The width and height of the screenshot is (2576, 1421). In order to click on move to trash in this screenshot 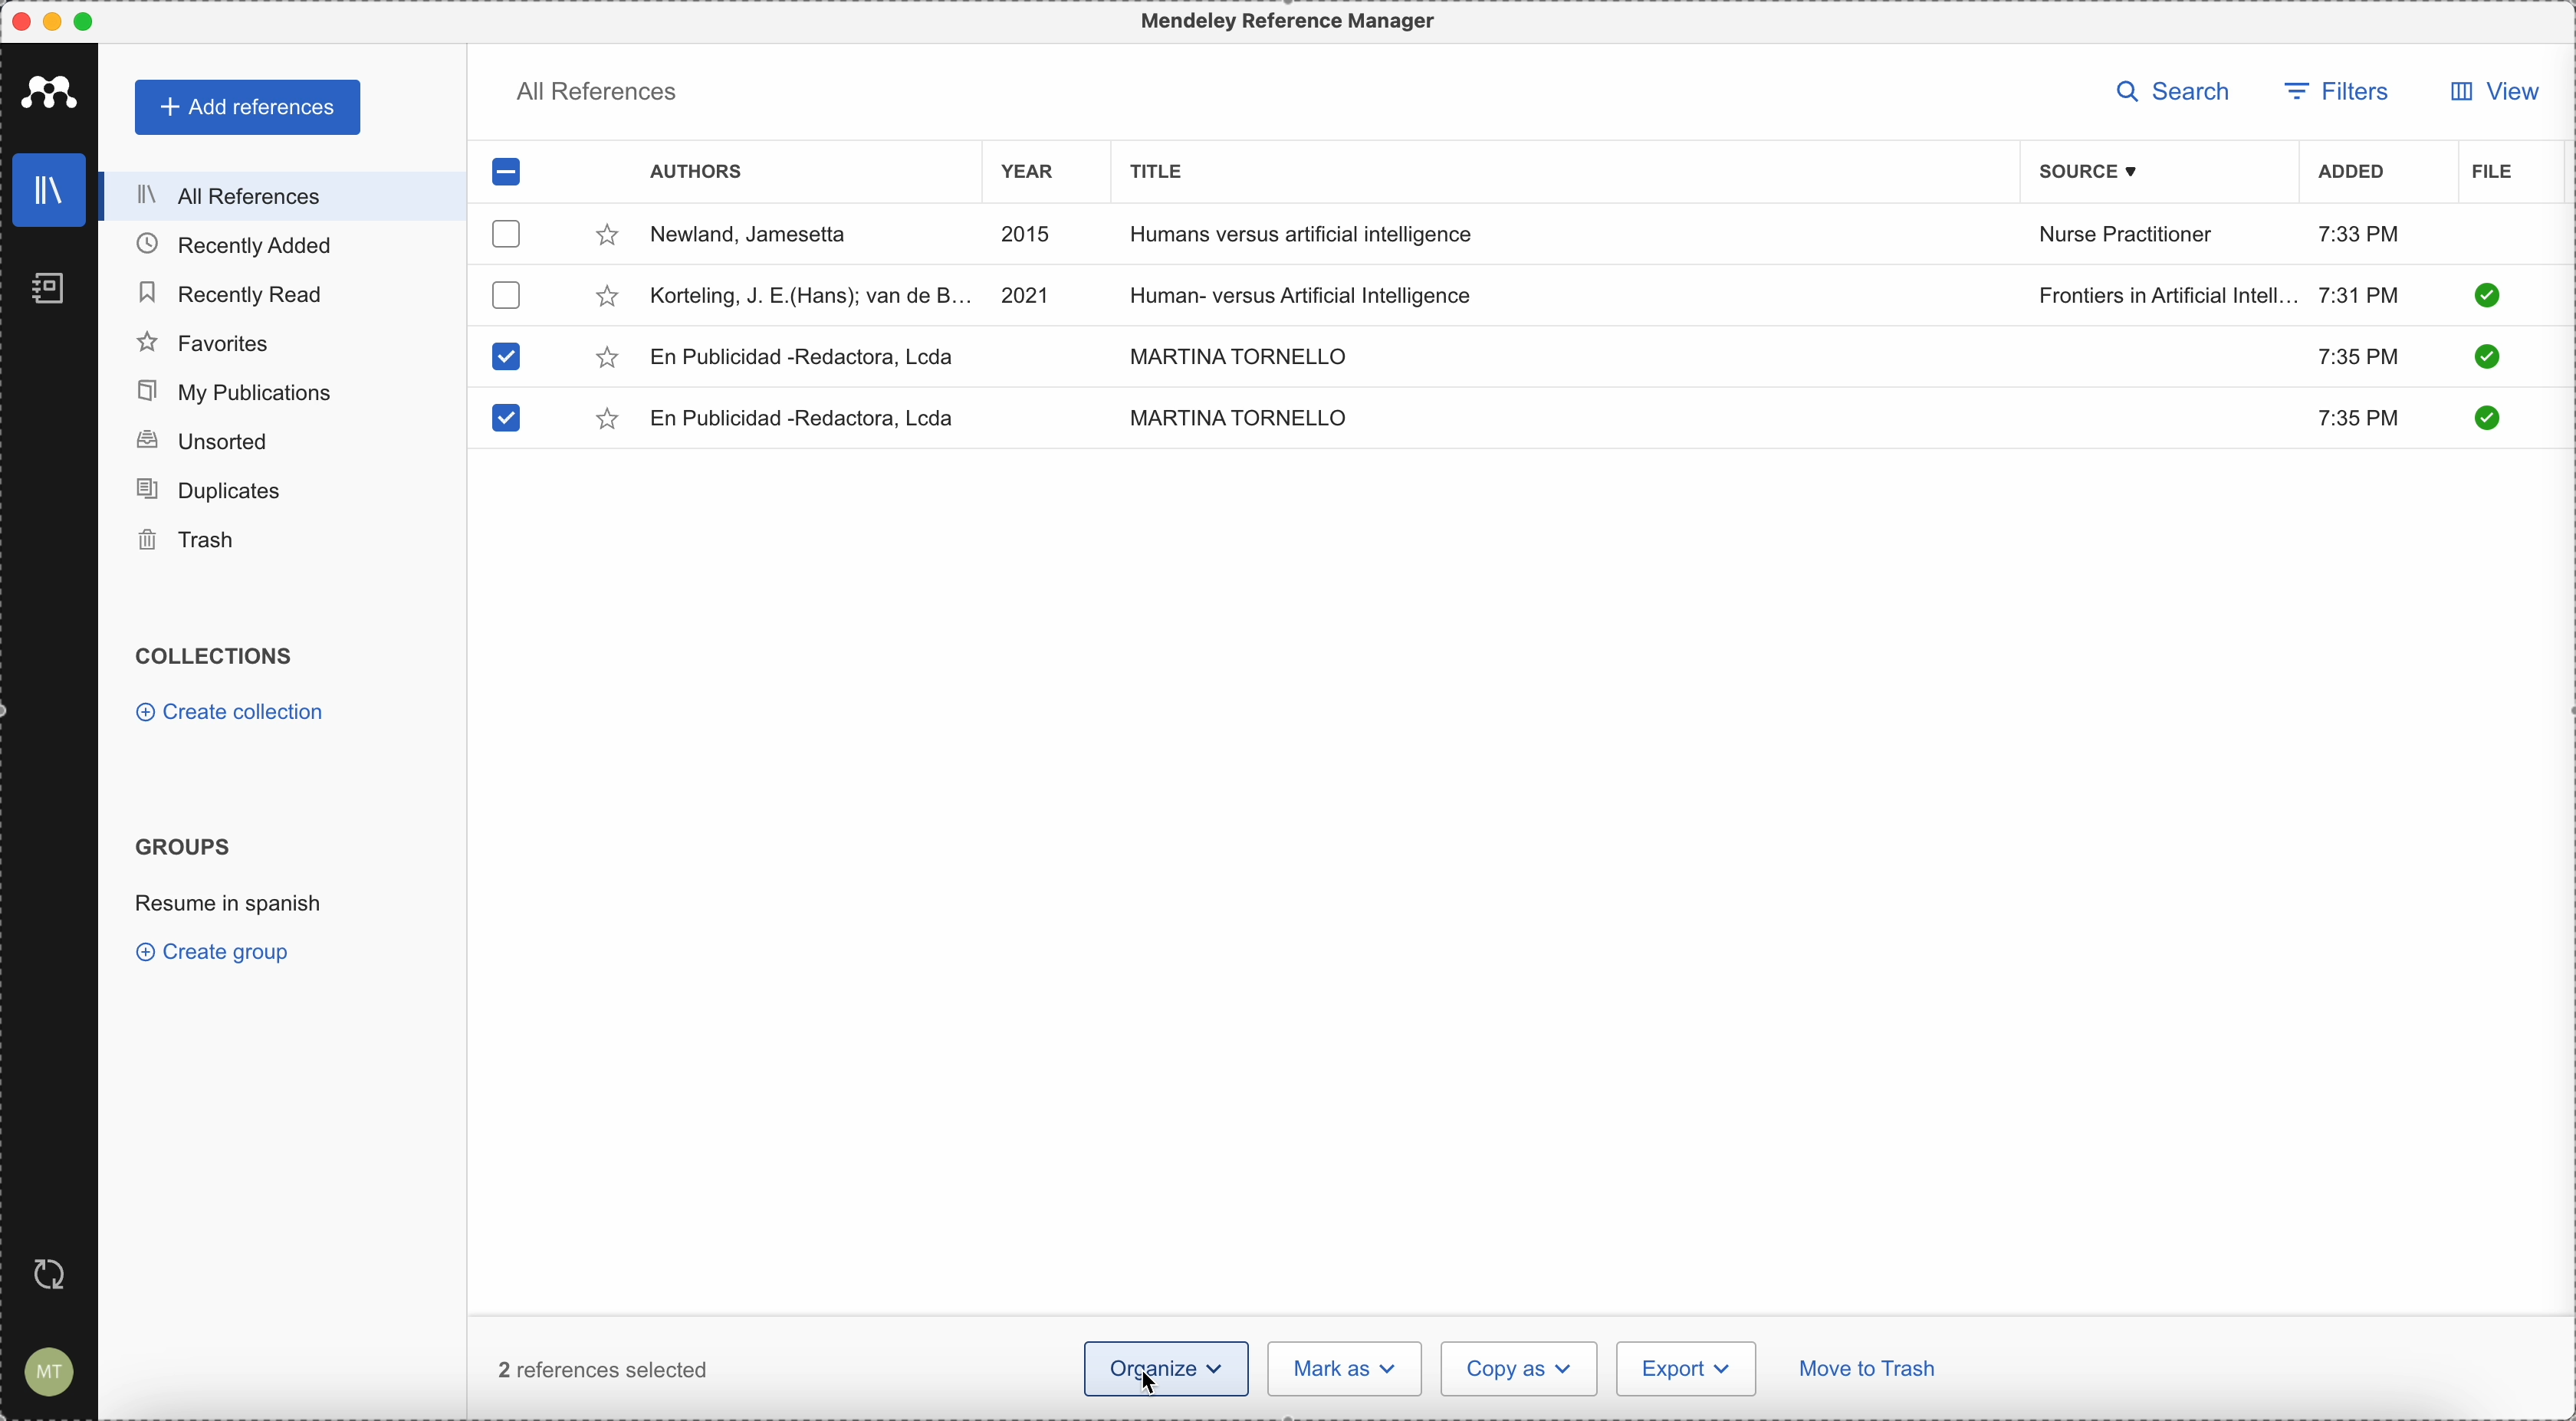, I will do `click(1871, 1372)`.